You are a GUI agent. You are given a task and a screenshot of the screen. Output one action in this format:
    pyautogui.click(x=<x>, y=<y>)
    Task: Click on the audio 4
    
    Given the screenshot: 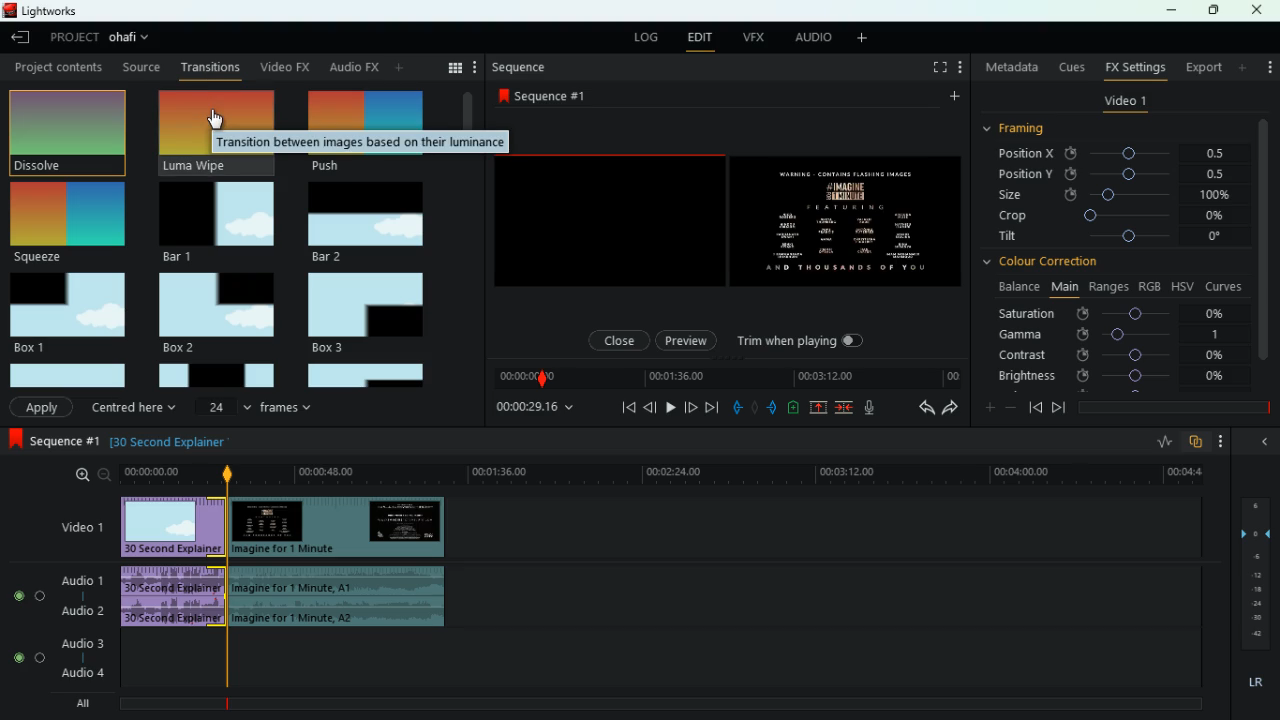 What is the action you would take?
    pyautogui.click(x=82, y=674)
    